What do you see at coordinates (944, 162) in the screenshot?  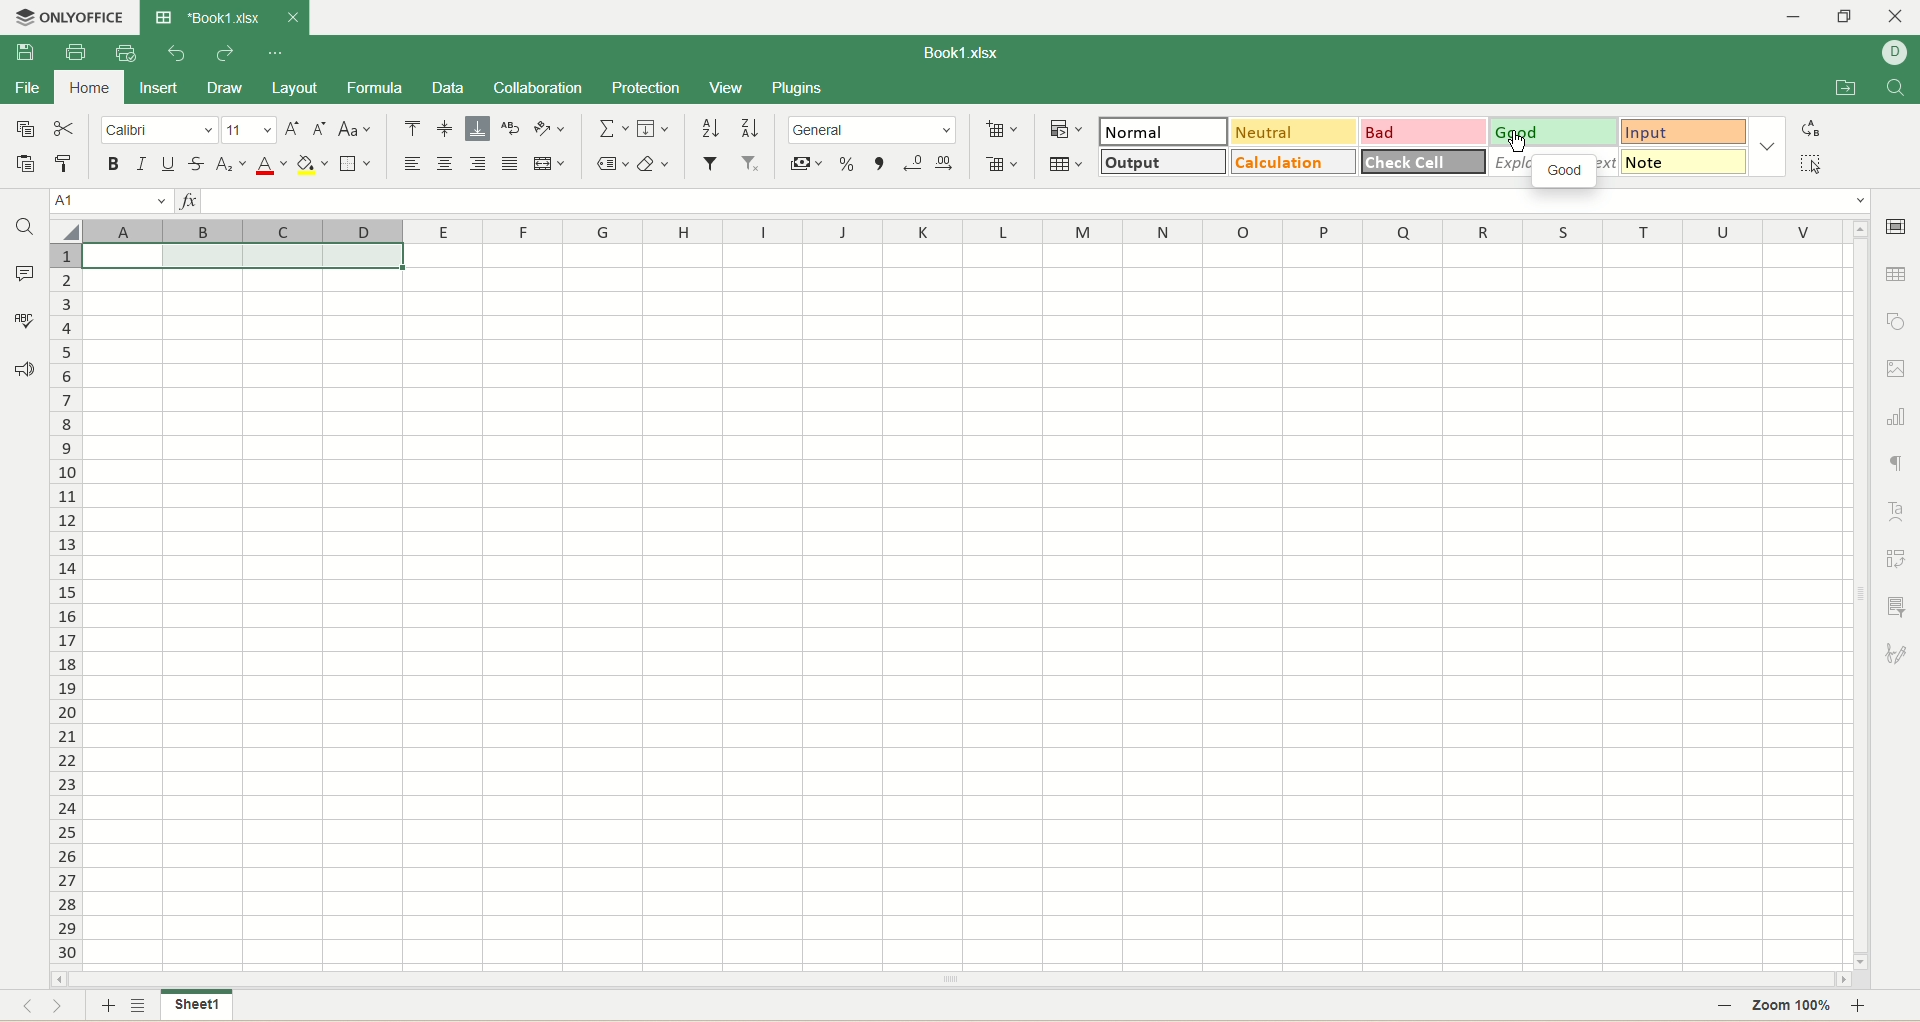 I see `increase decimal` at bounding box center [944, 162].